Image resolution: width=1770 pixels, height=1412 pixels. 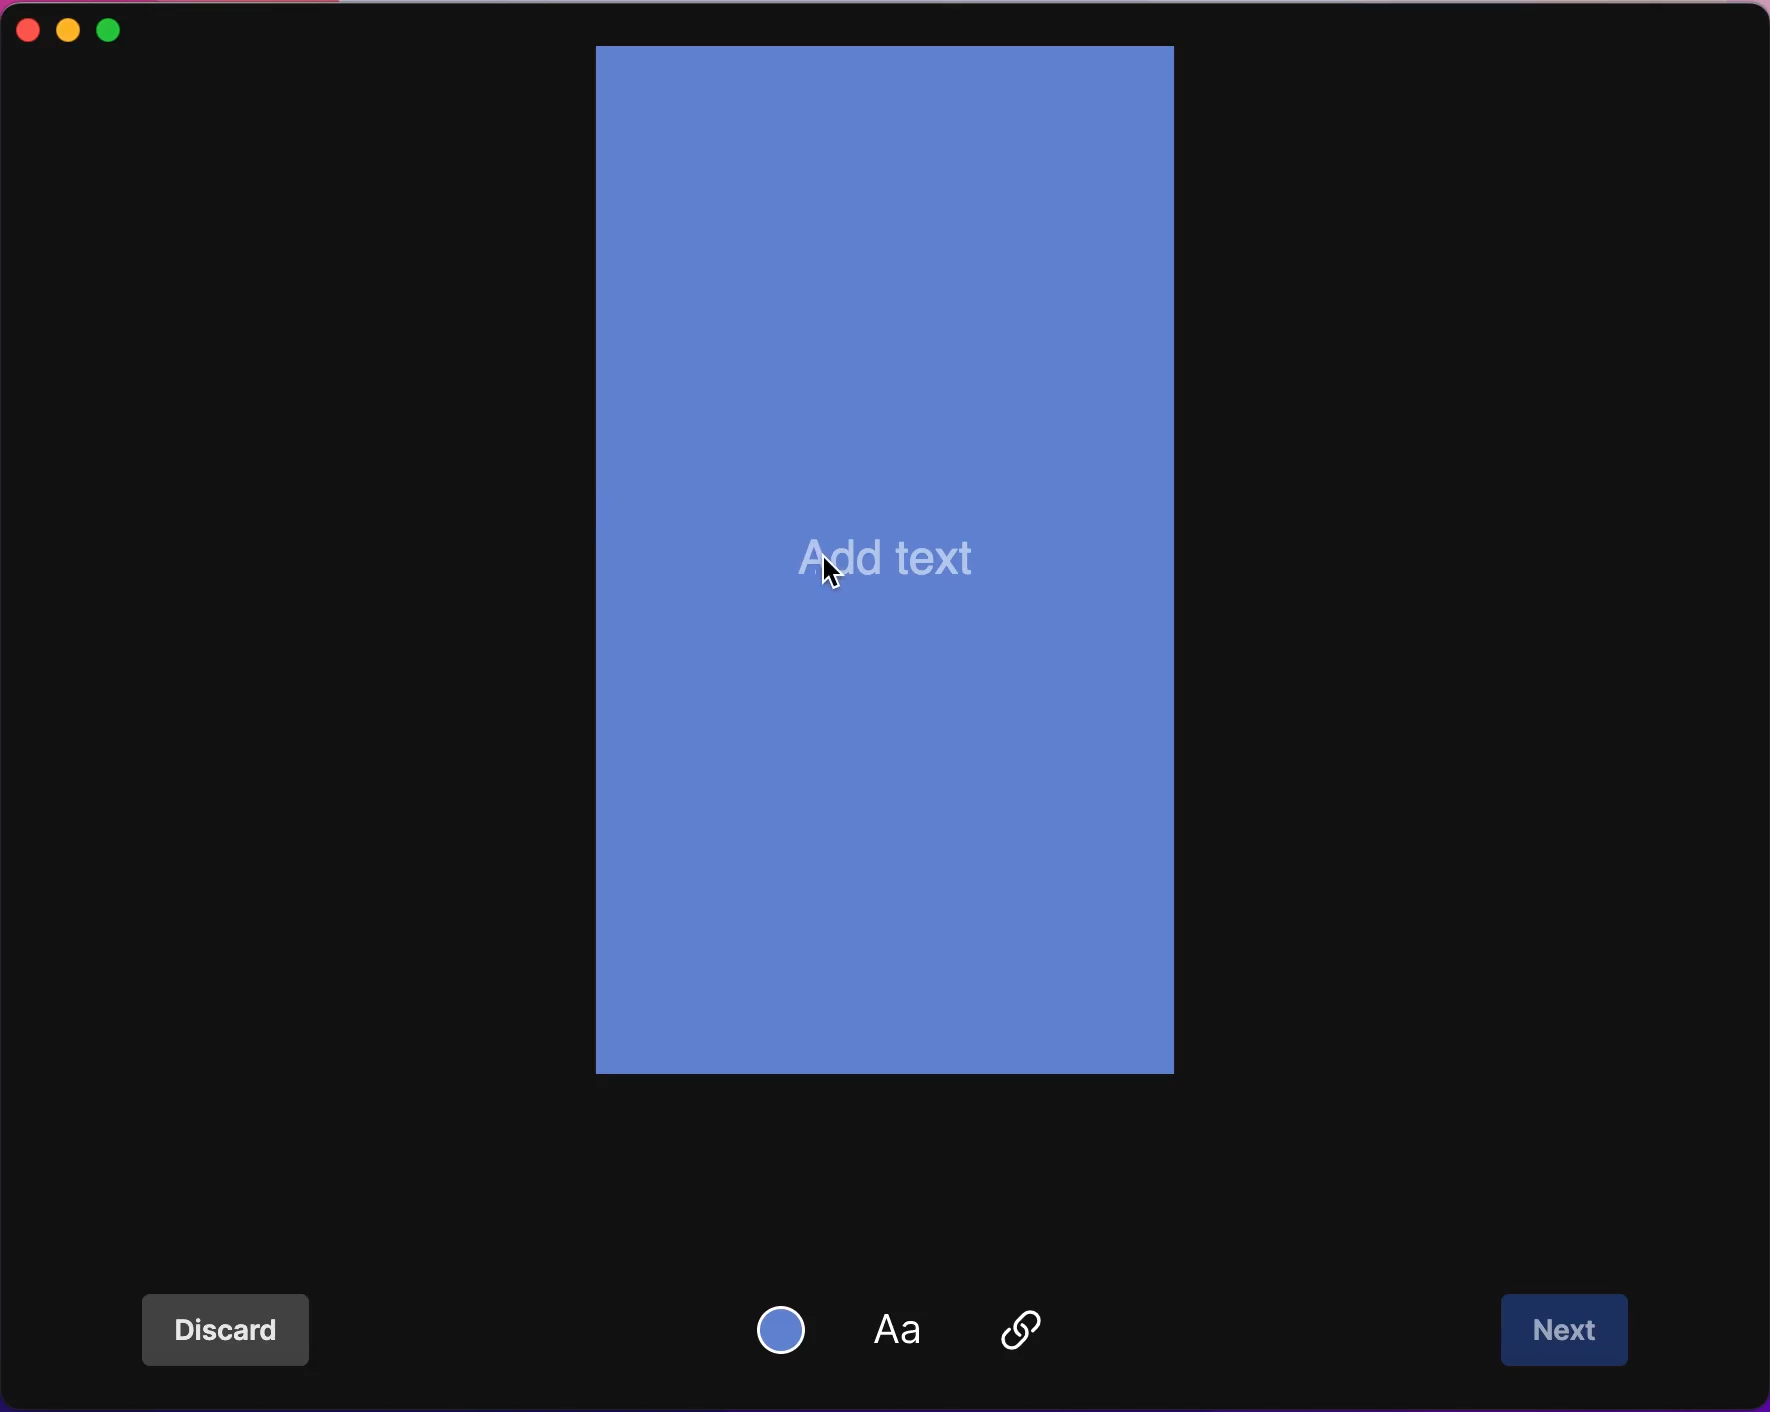 What do you see at coordinates (896, 564) in the screenshot?
I see `add text in story` at bounding box center [896, 564].